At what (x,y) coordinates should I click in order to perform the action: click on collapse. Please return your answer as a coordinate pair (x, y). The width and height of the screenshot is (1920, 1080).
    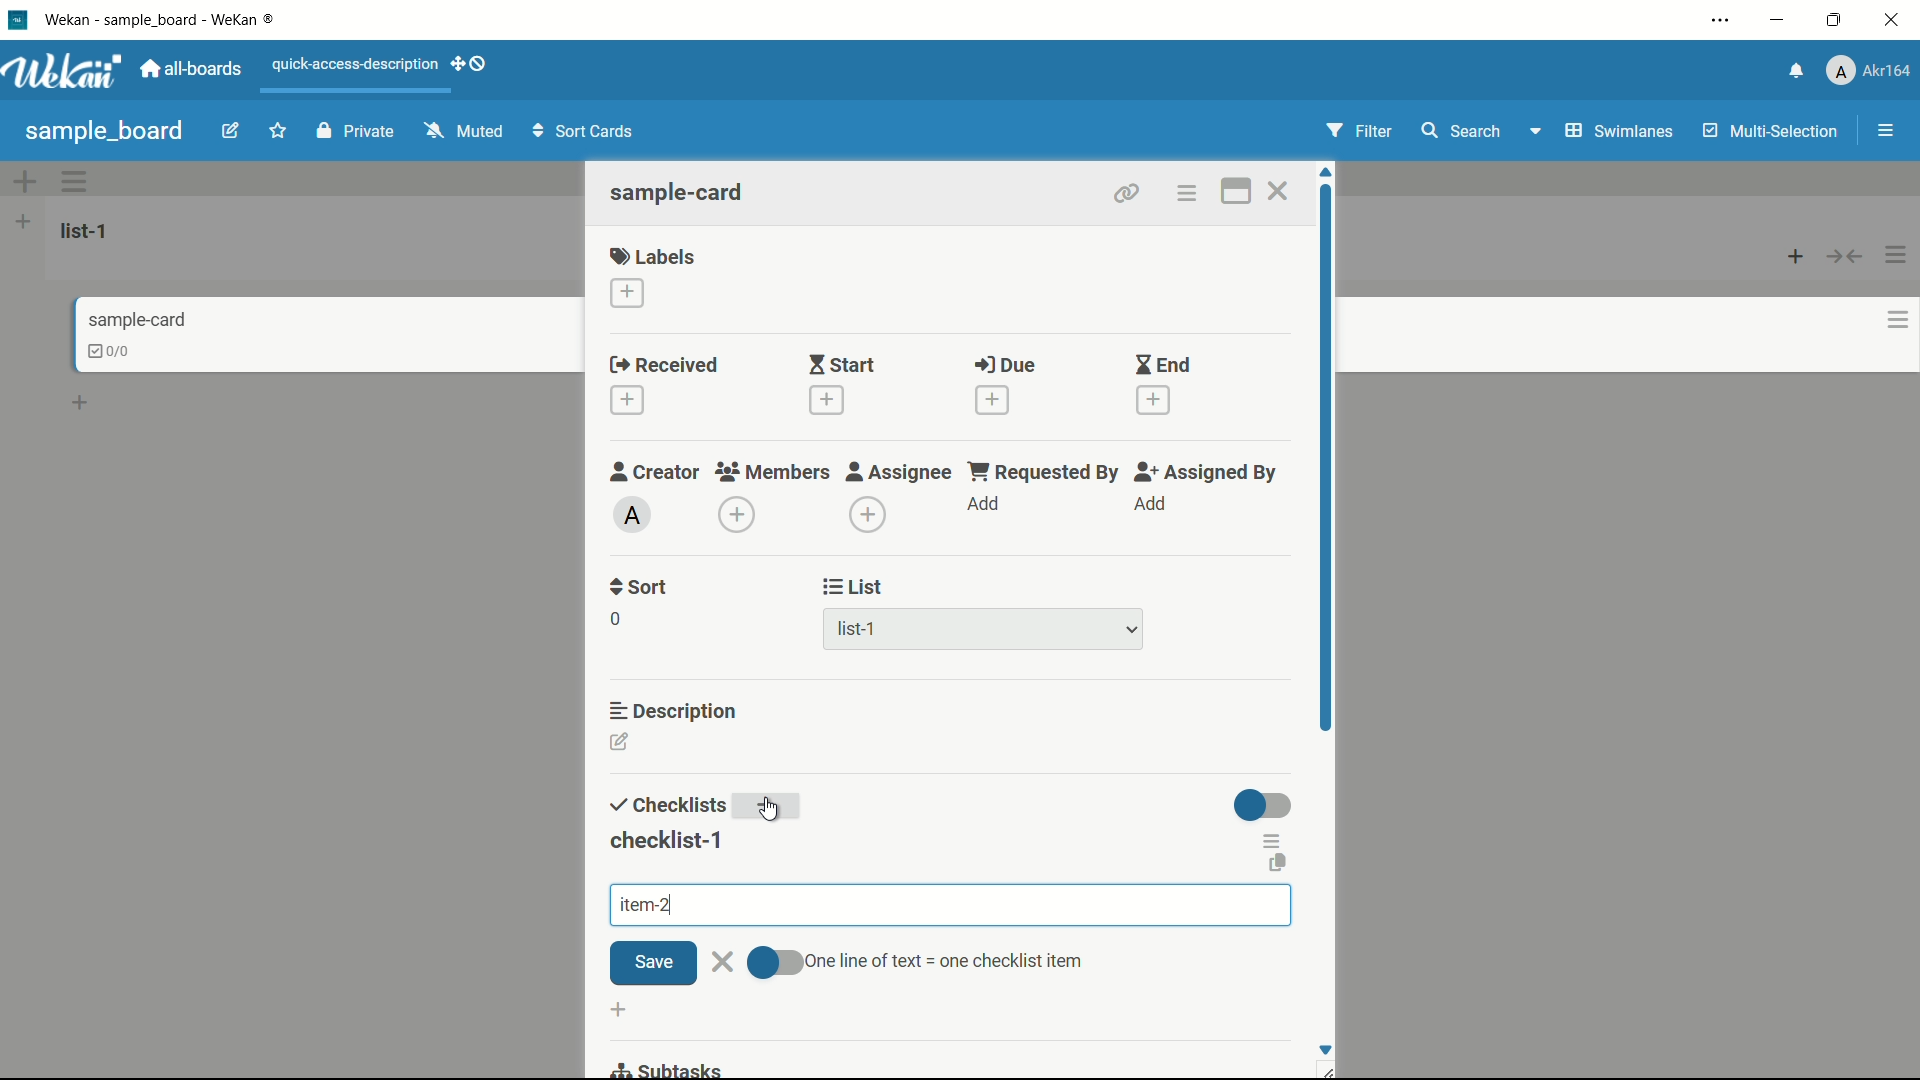
    Looking at the image, I should click on (1846, 256).